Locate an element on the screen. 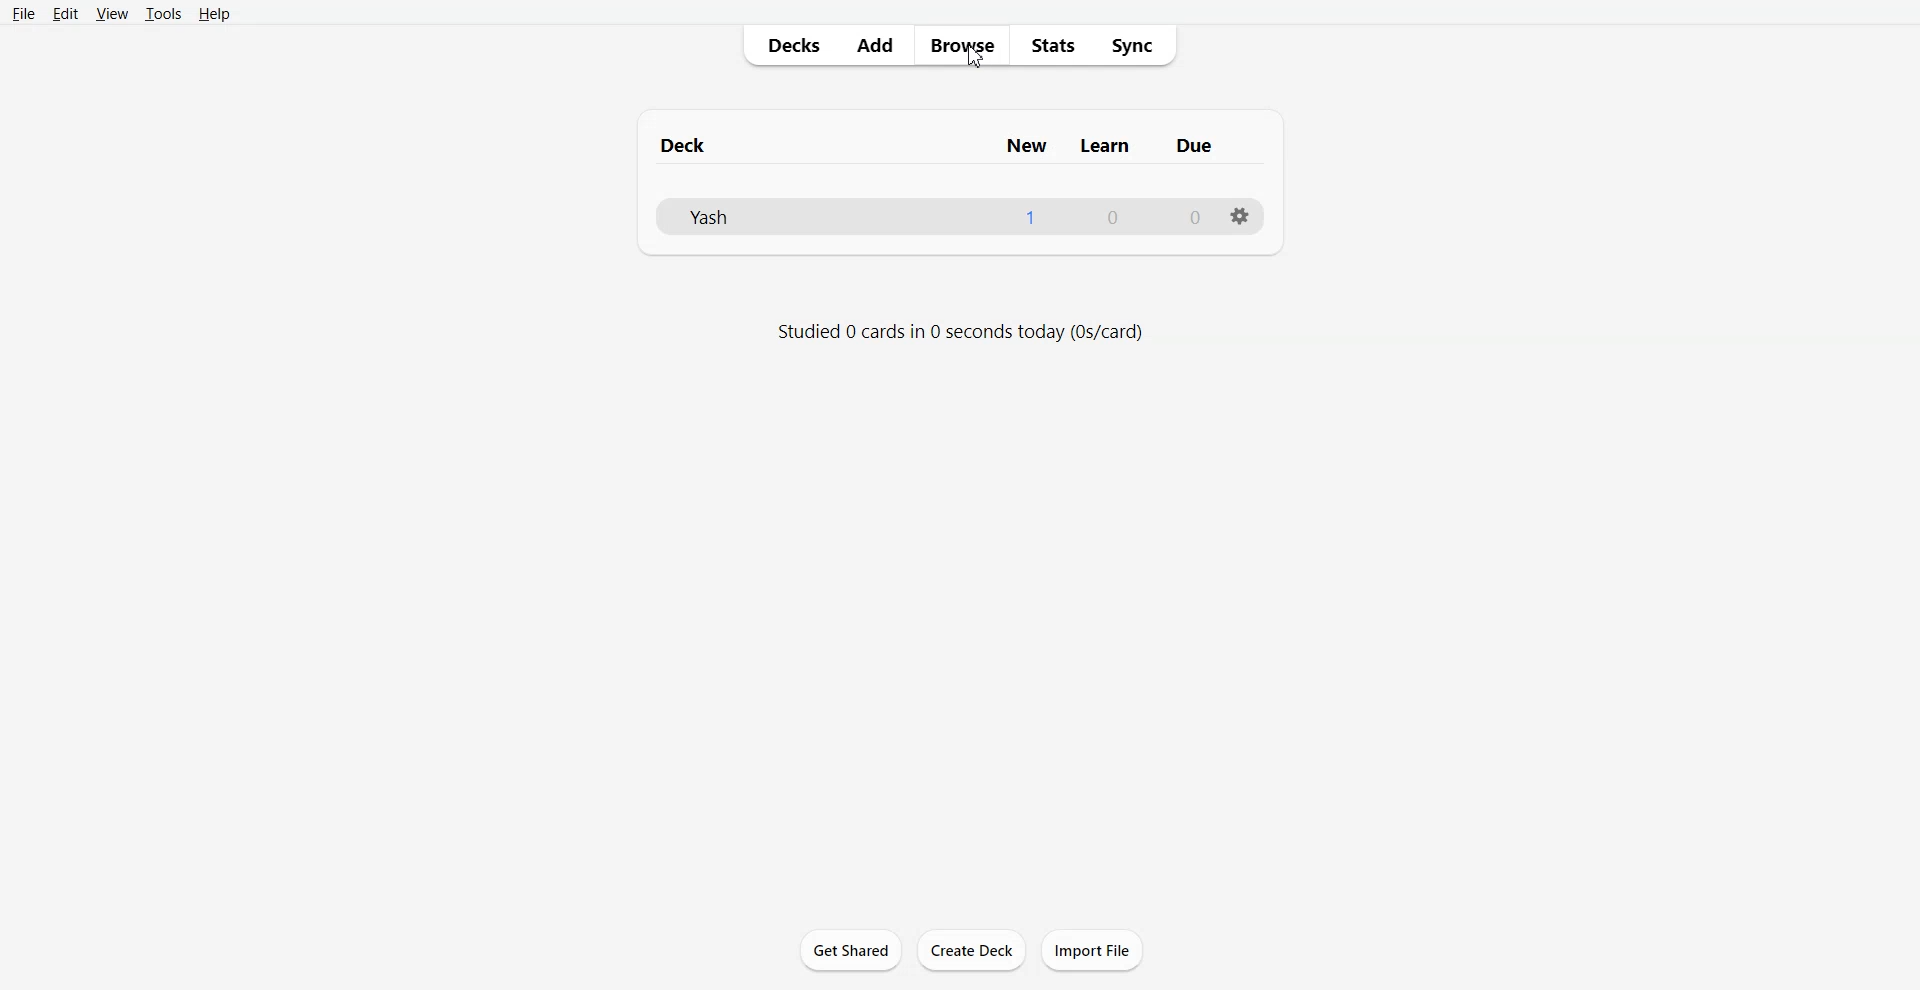 The width and height of the screenshot is (1920, 990). Get Shared is located at coordinates (852, 950).